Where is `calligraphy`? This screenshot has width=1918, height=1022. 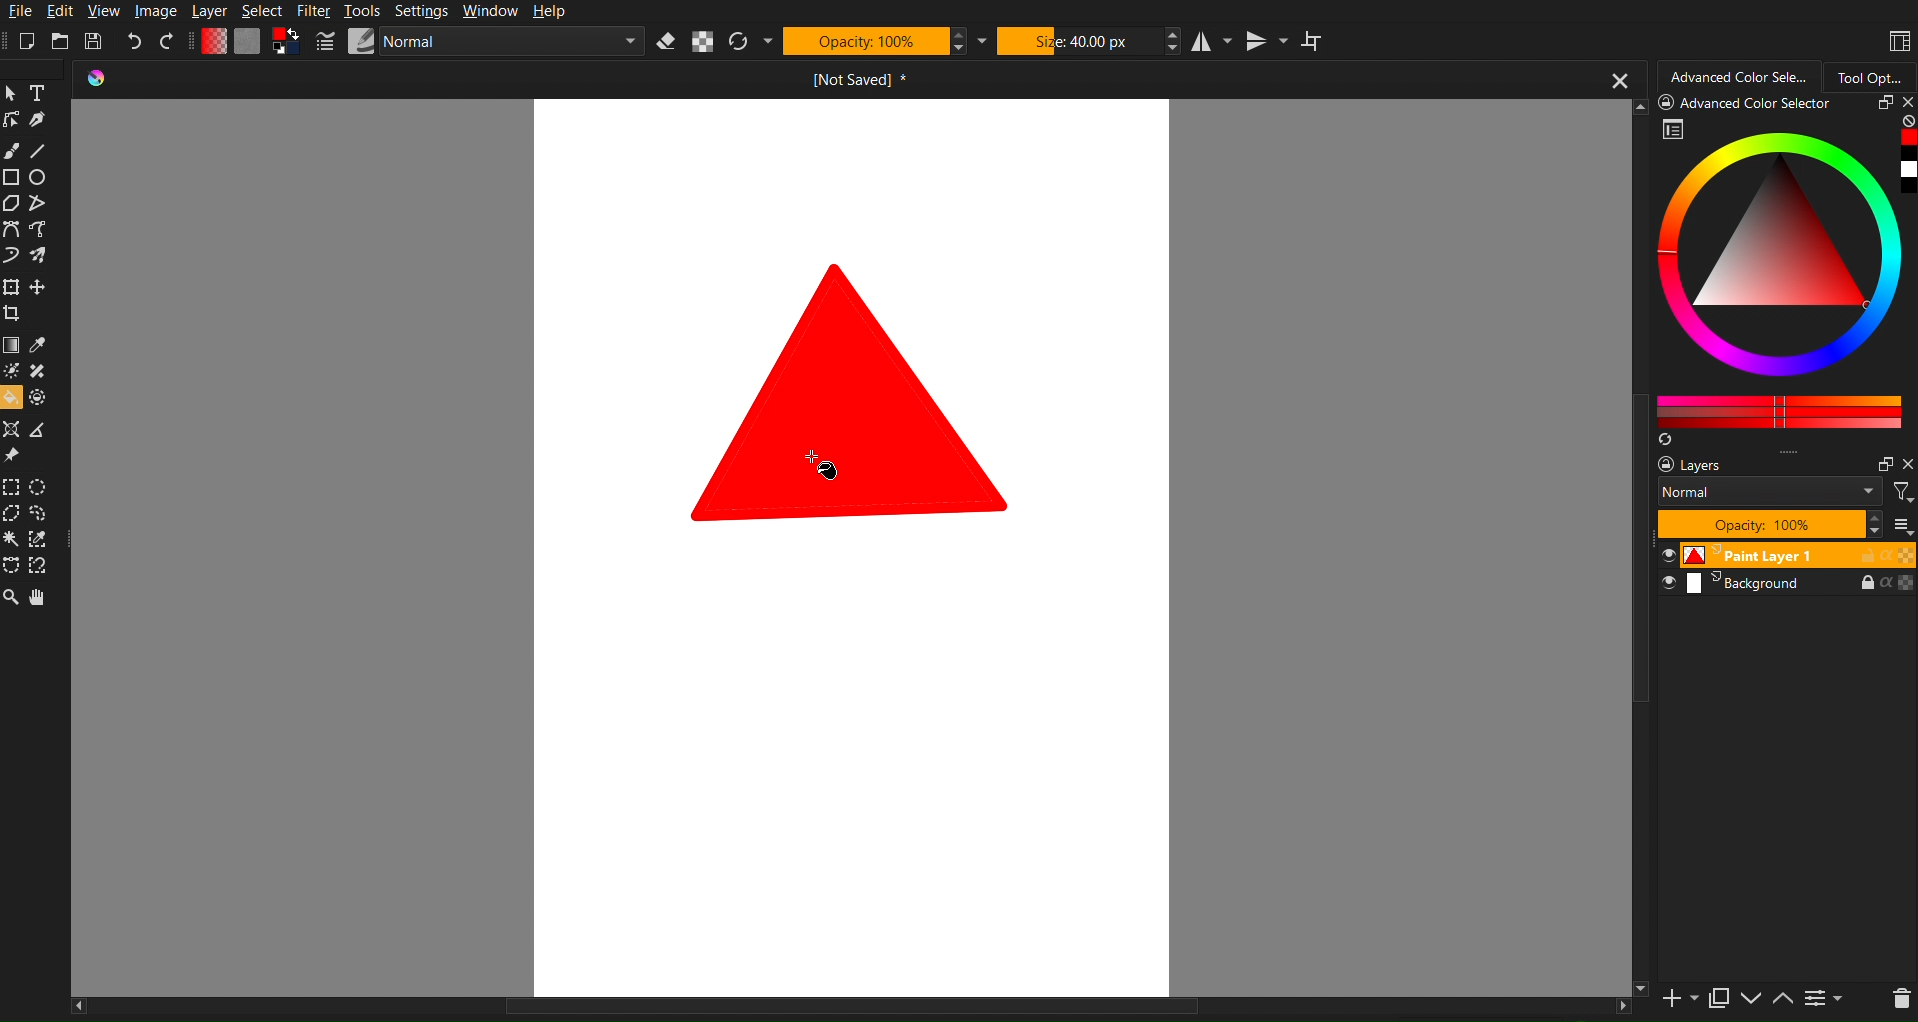
calligraphy is located at coordinates (41, 120).